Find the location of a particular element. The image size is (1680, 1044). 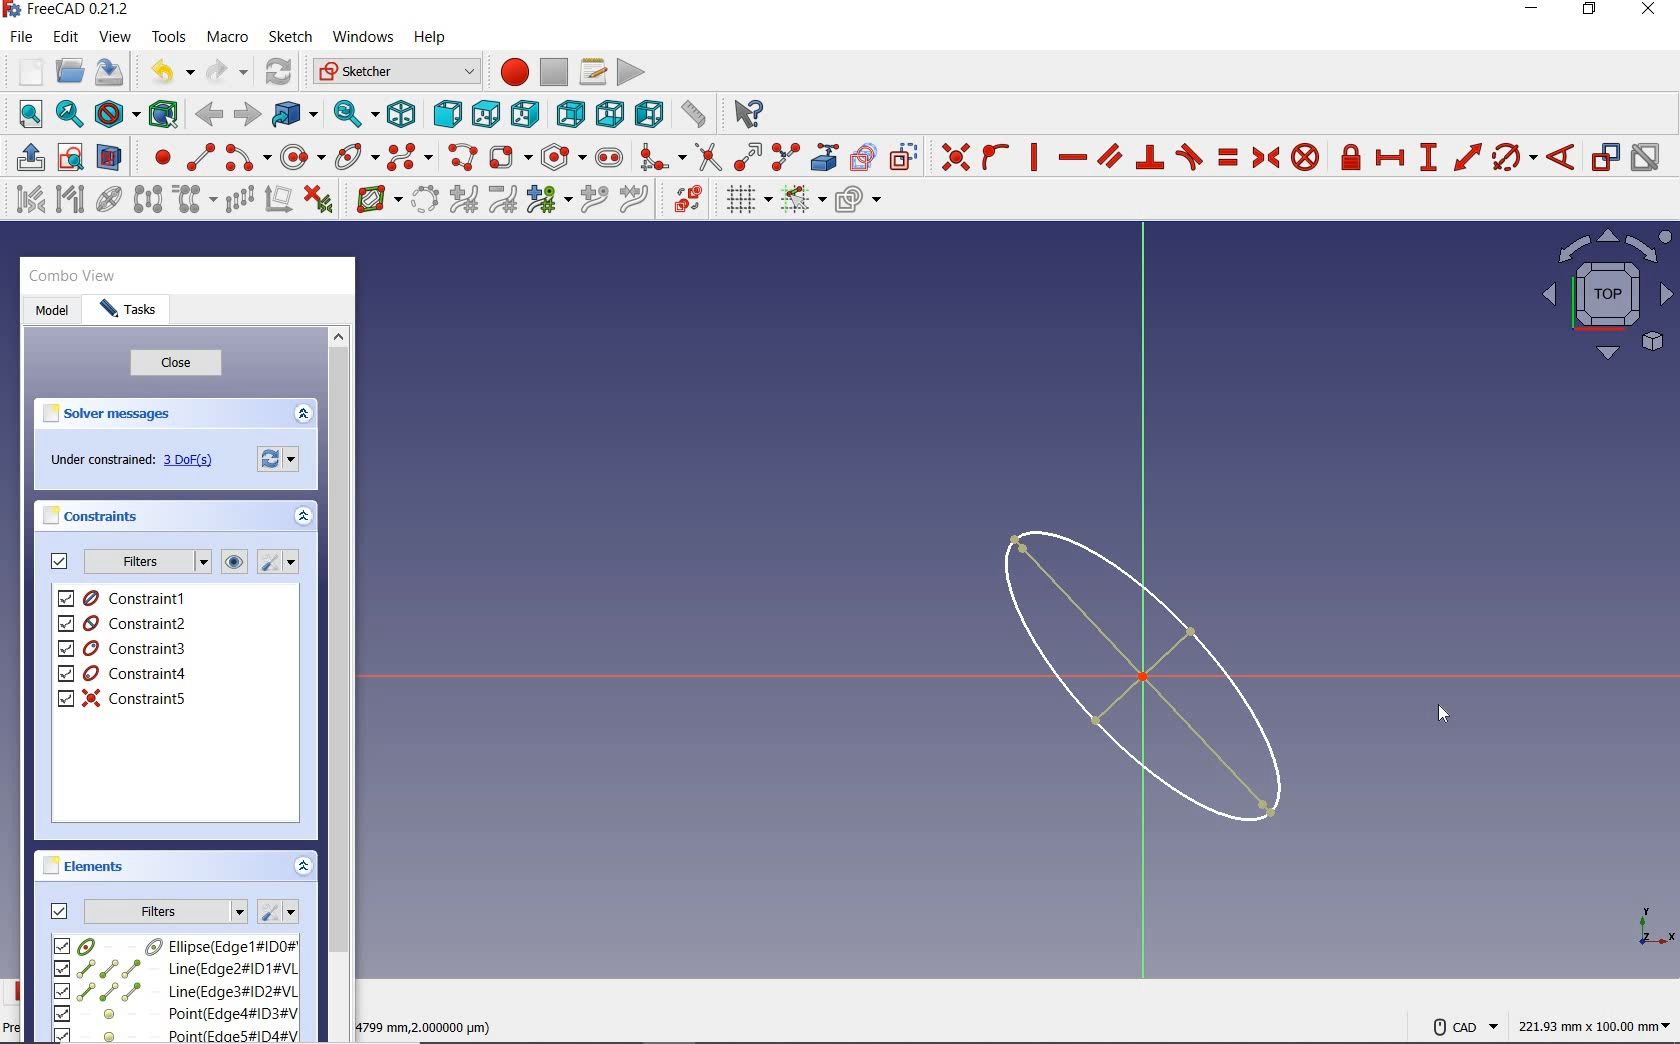

save is located at coordinates (108, 72).